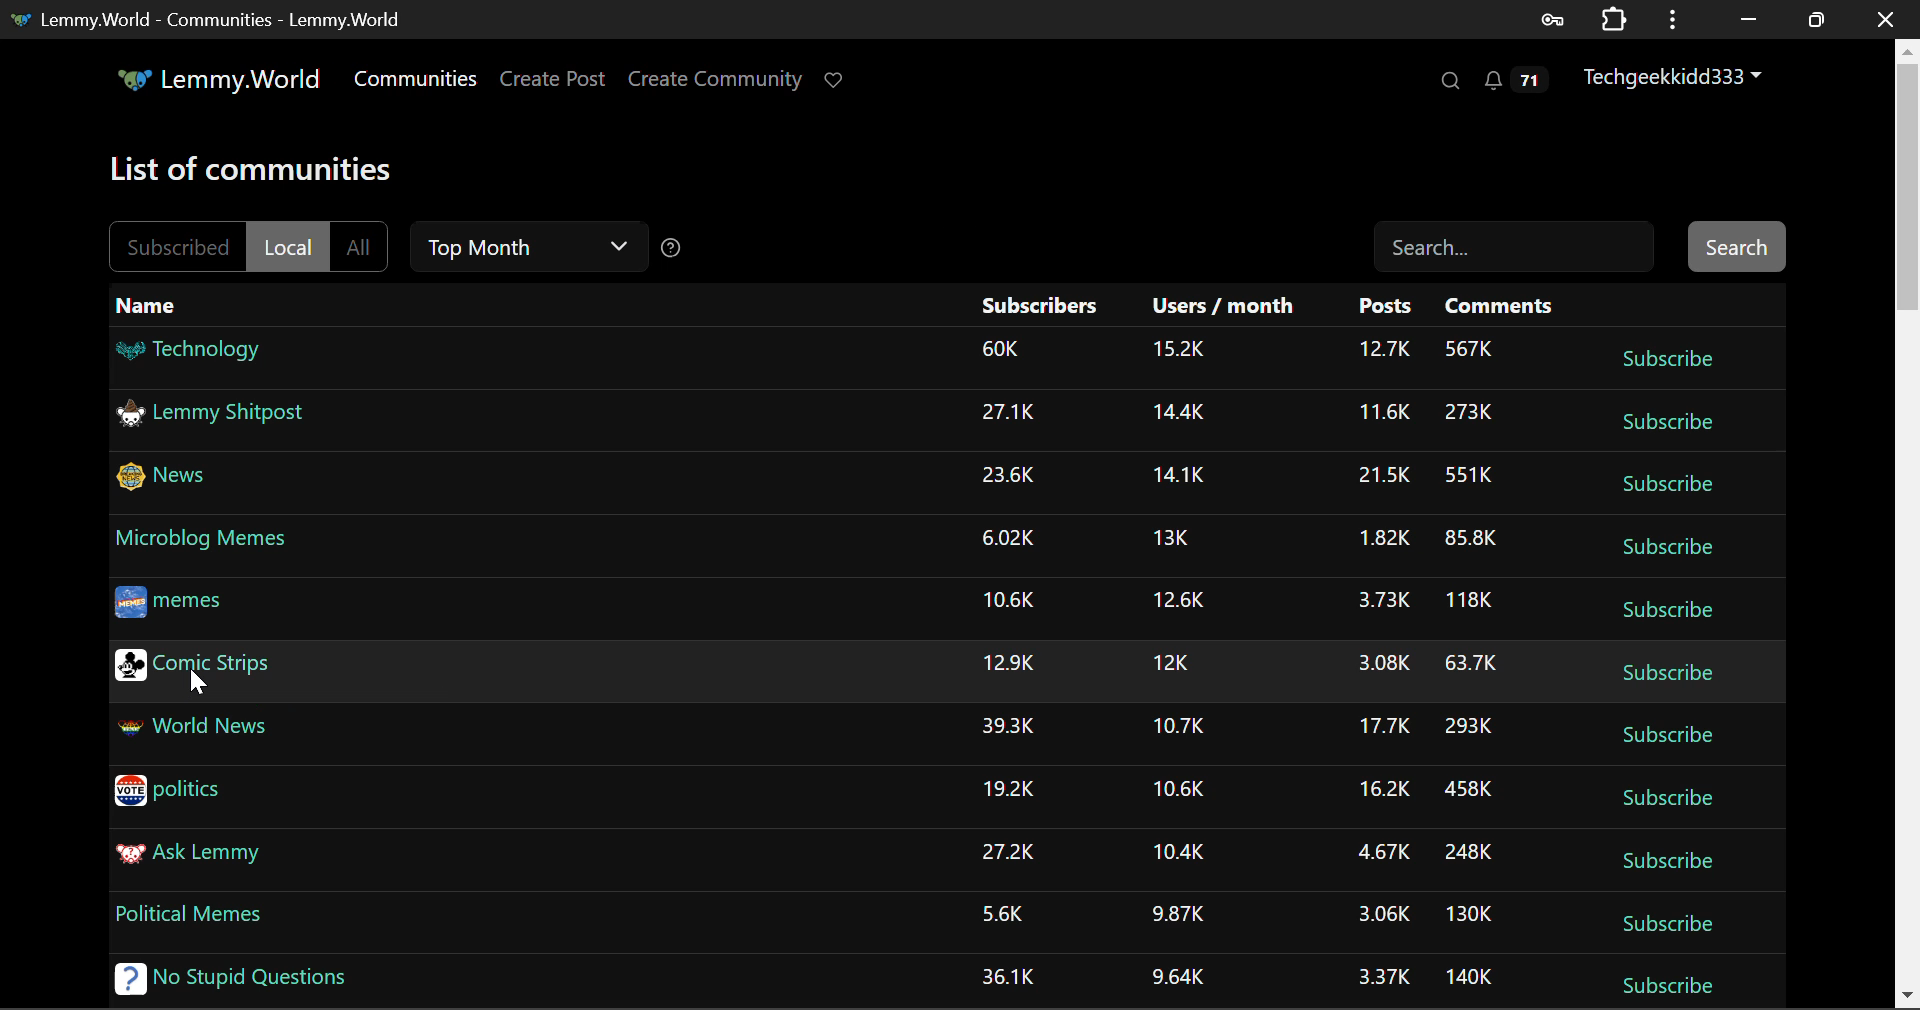  Describe the element at coordinates (1670, 19) in the screenshot. I see `Options` at that location.